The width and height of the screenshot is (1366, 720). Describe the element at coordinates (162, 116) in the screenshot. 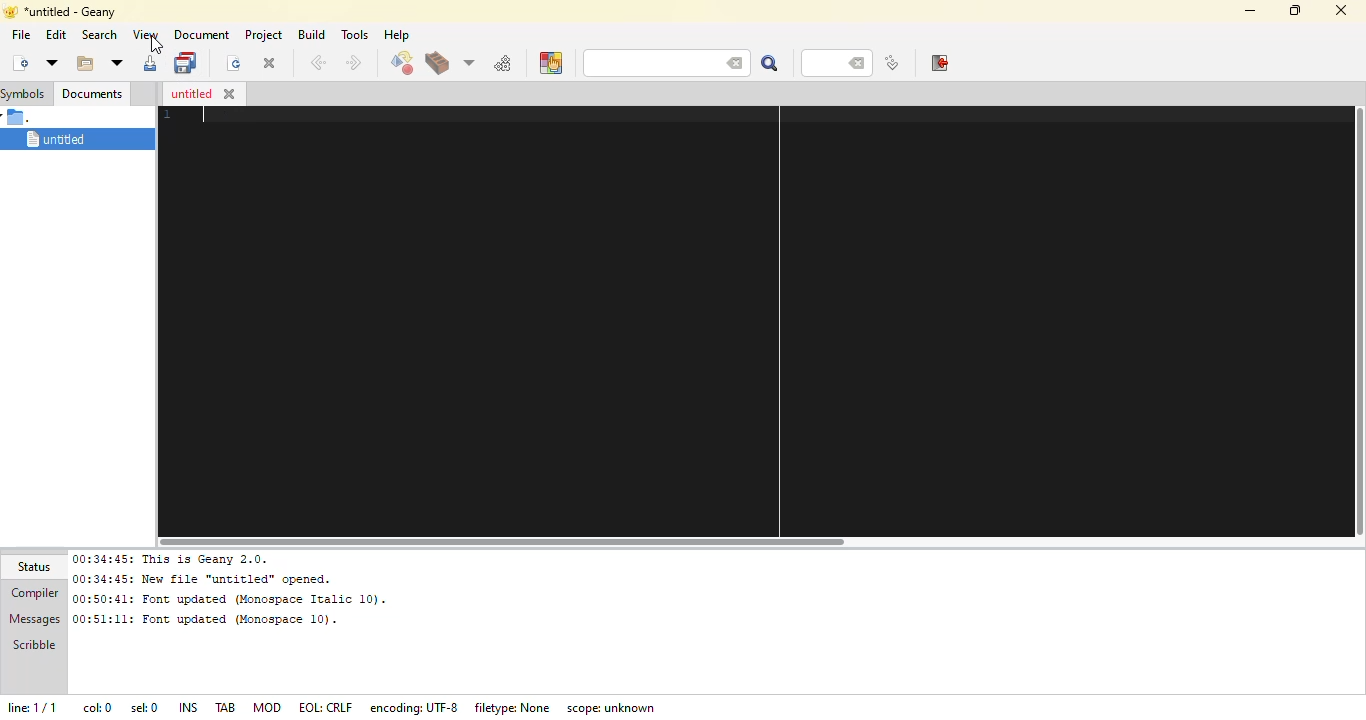

I see `line number` at that location.